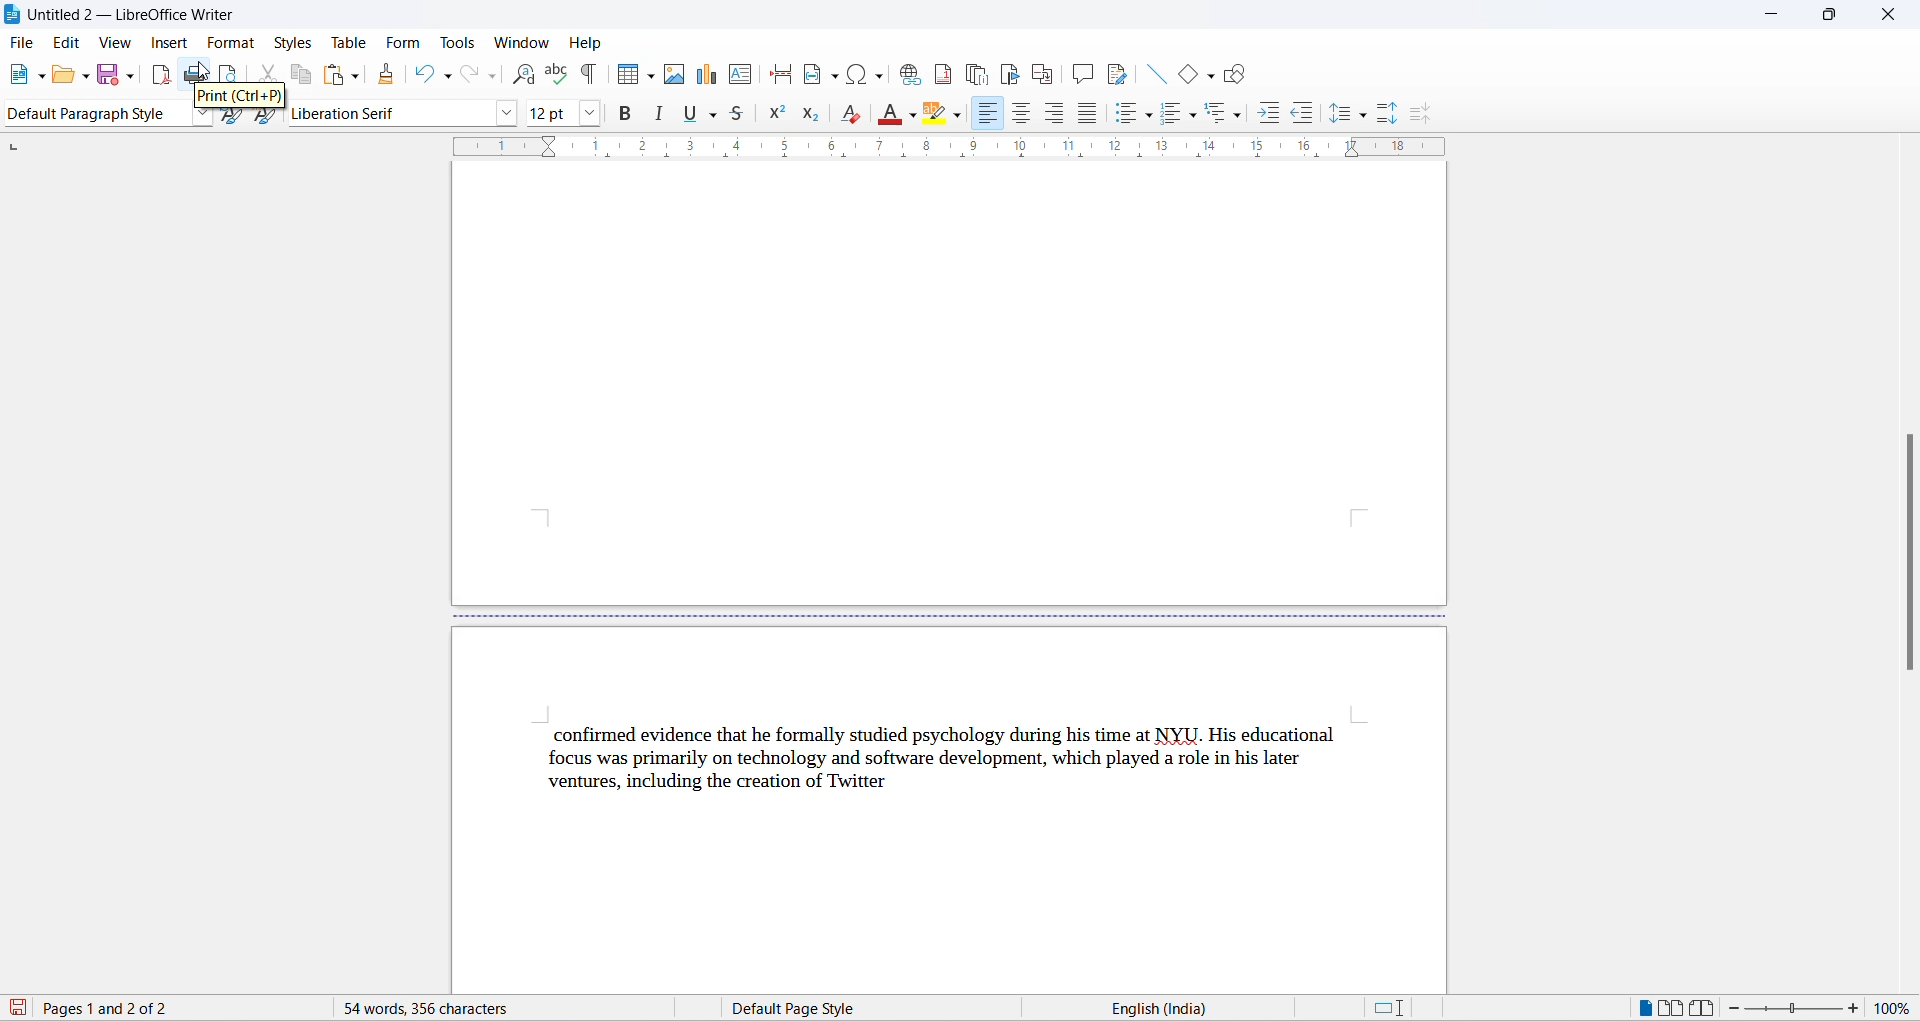 Image resolution: width=1920 pixels, height=1022 pixels. What do you see at coordinates (1085, 113) in the screenshot?
I see `justified` at bounding box center [1085, 113].